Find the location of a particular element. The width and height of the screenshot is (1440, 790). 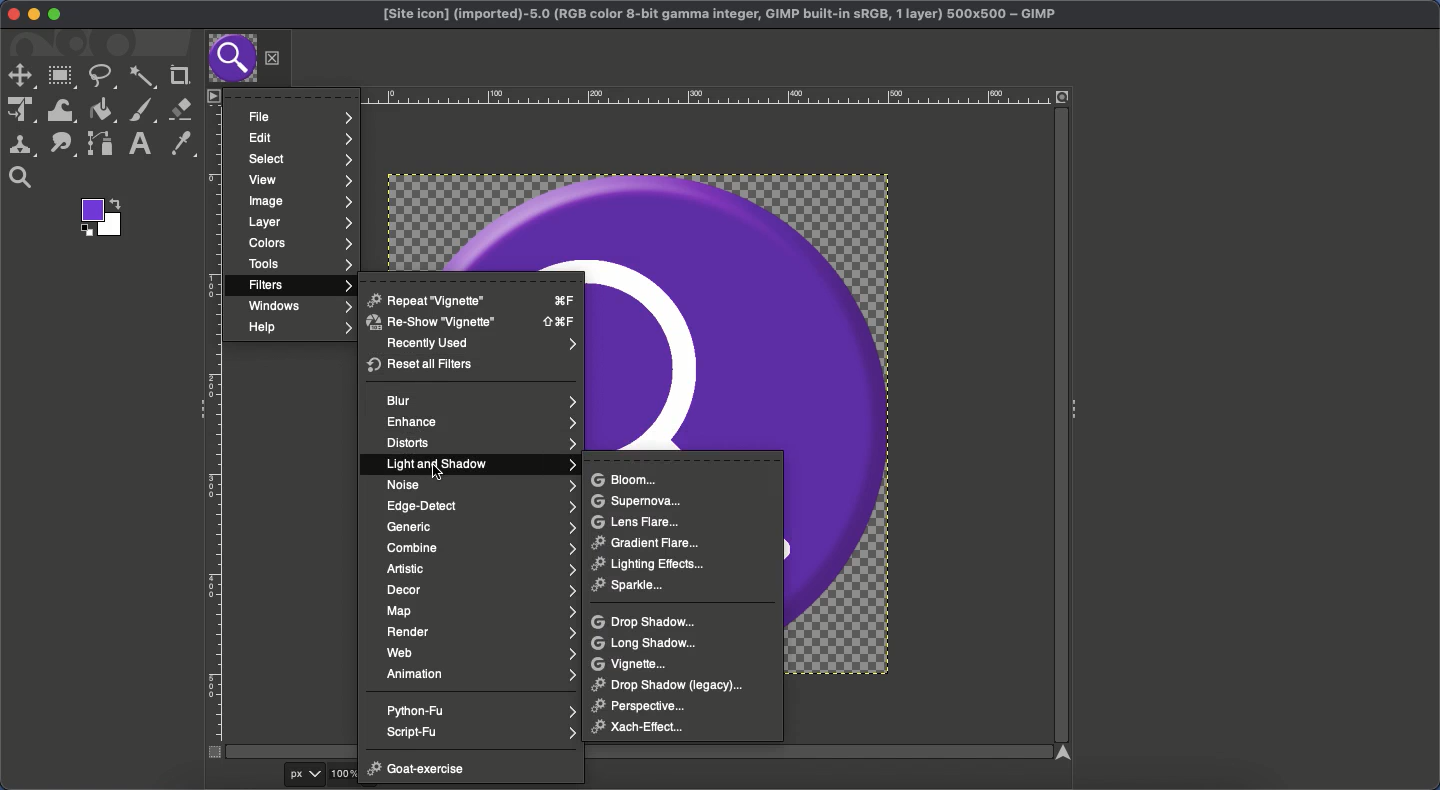

Drop shadow is located at coordinates (647, 621).